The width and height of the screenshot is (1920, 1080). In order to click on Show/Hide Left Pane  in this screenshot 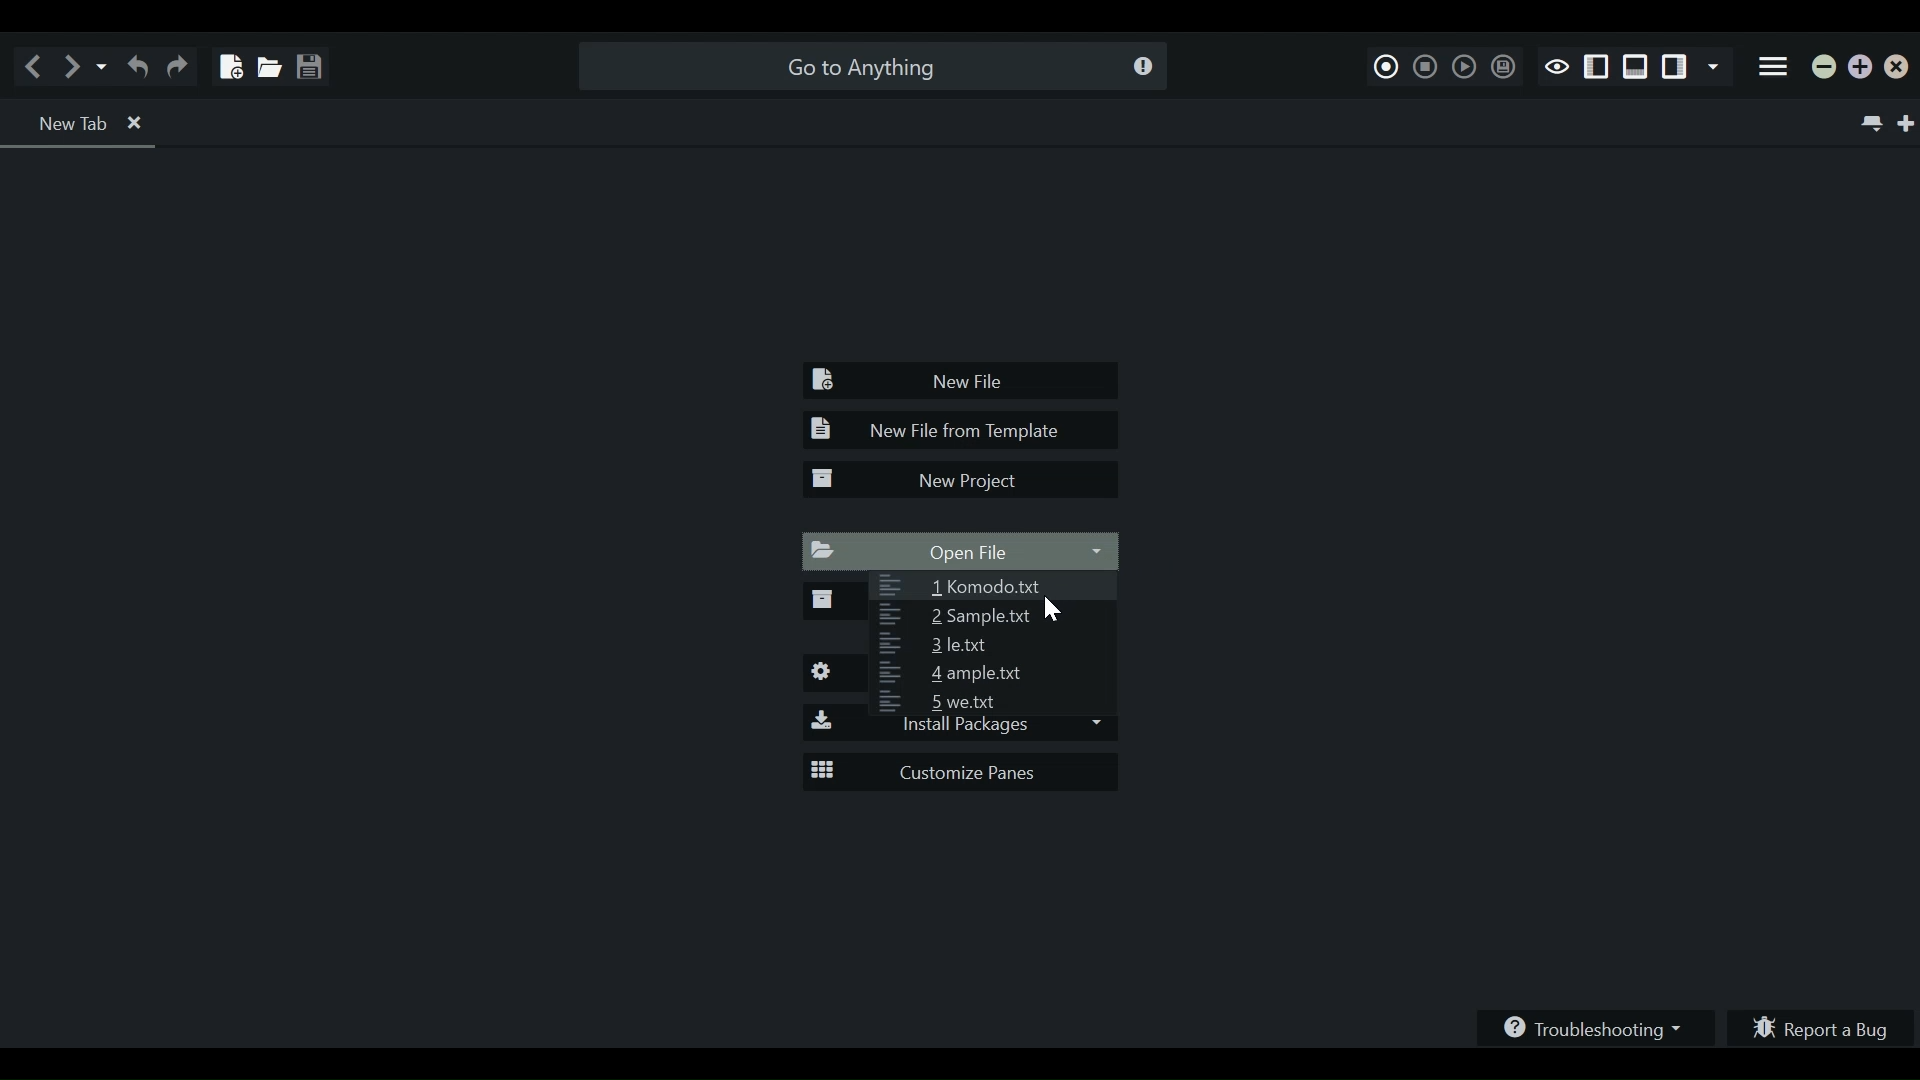, I will do `click(1677, 69)`.